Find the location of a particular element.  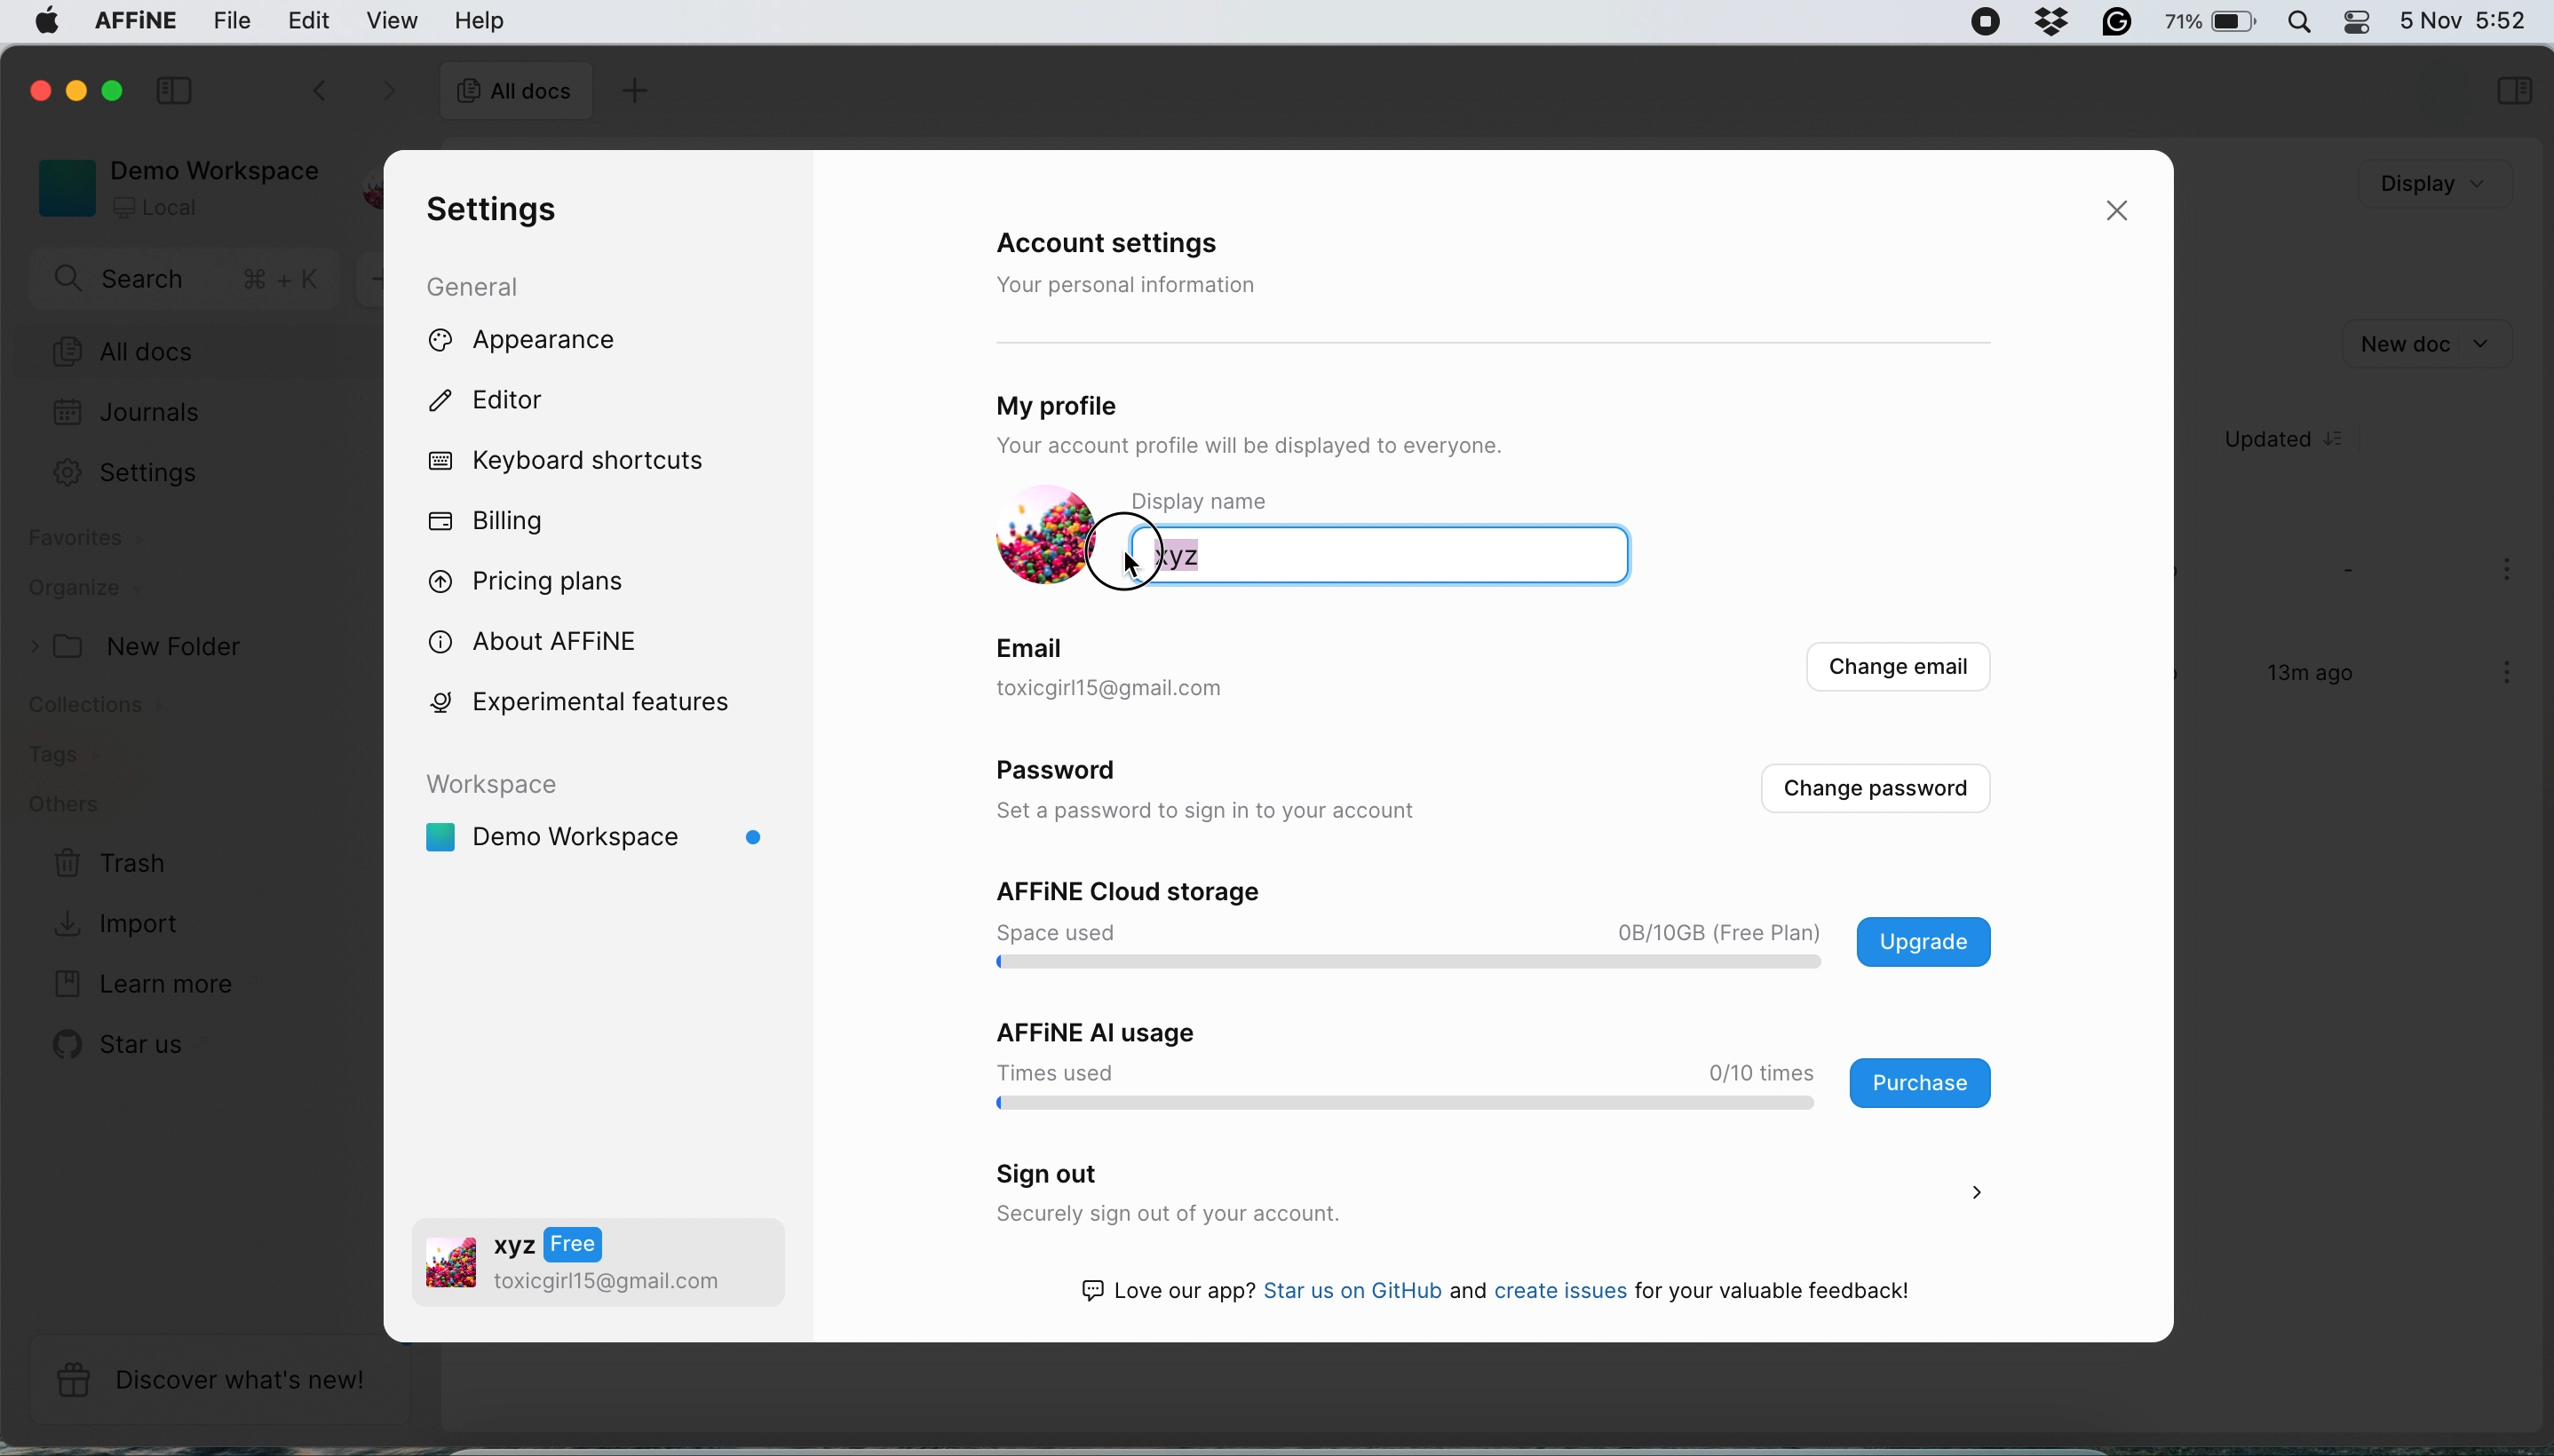

sign out securely sign out of your account is located at coordinates (1482, 1195).